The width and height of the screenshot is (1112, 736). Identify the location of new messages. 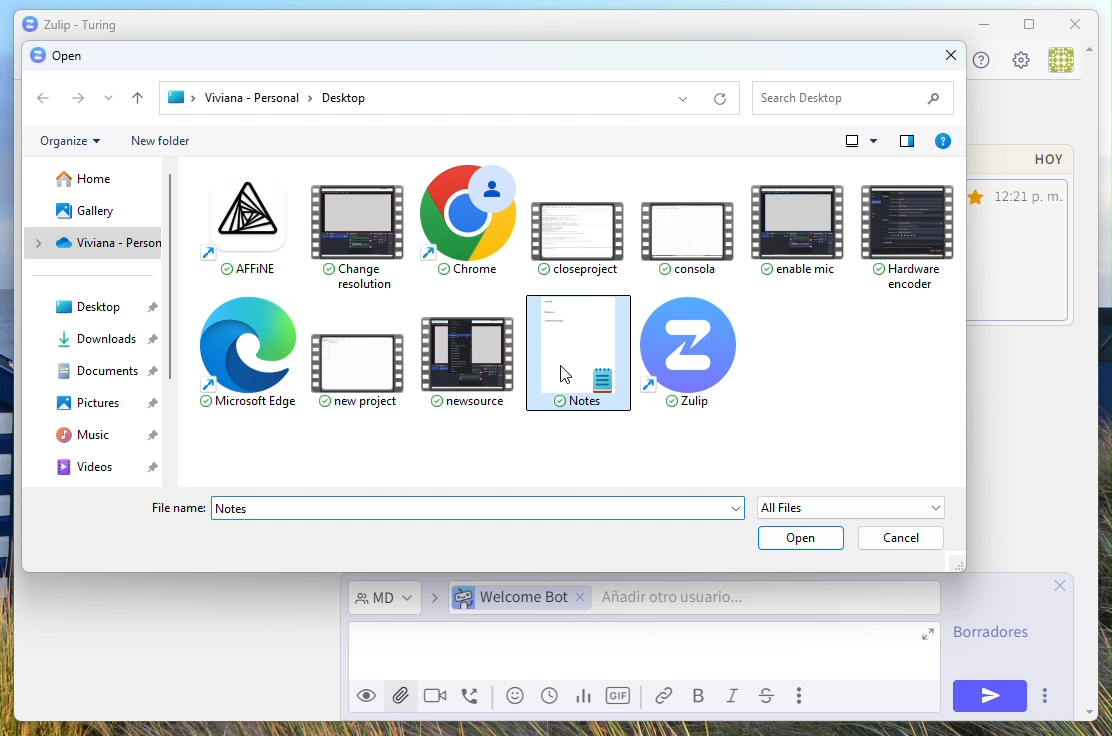
(1023, 236).